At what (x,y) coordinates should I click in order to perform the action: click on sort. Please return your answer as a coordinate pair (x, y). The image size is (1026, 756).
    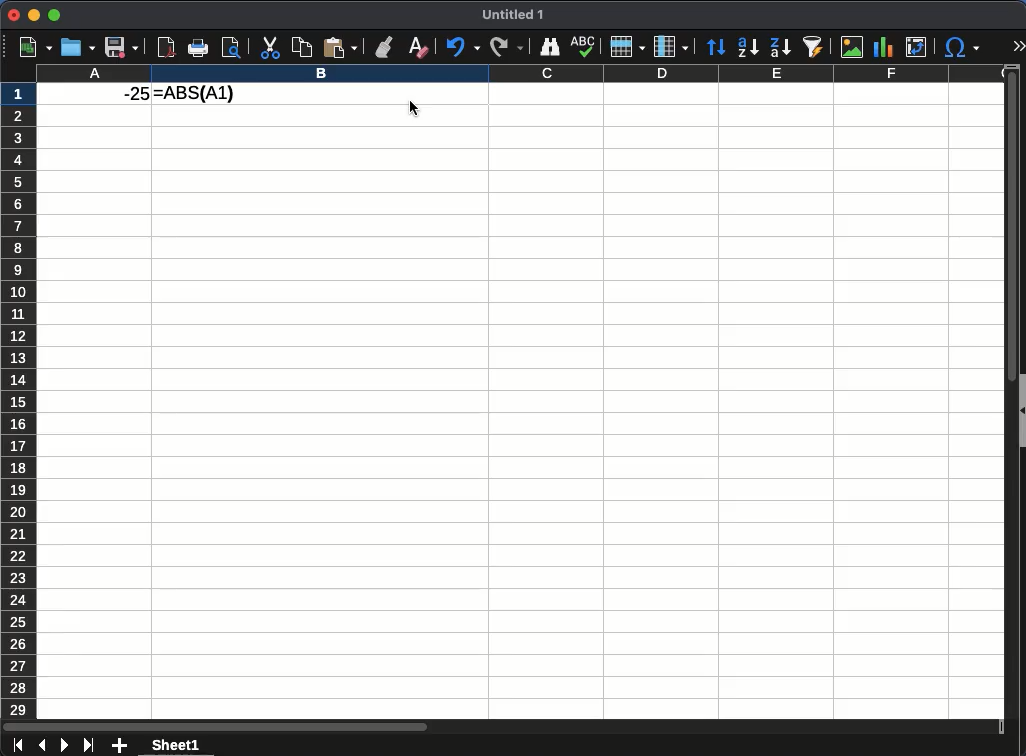
    Looking at the image, I should click on (718, 48).